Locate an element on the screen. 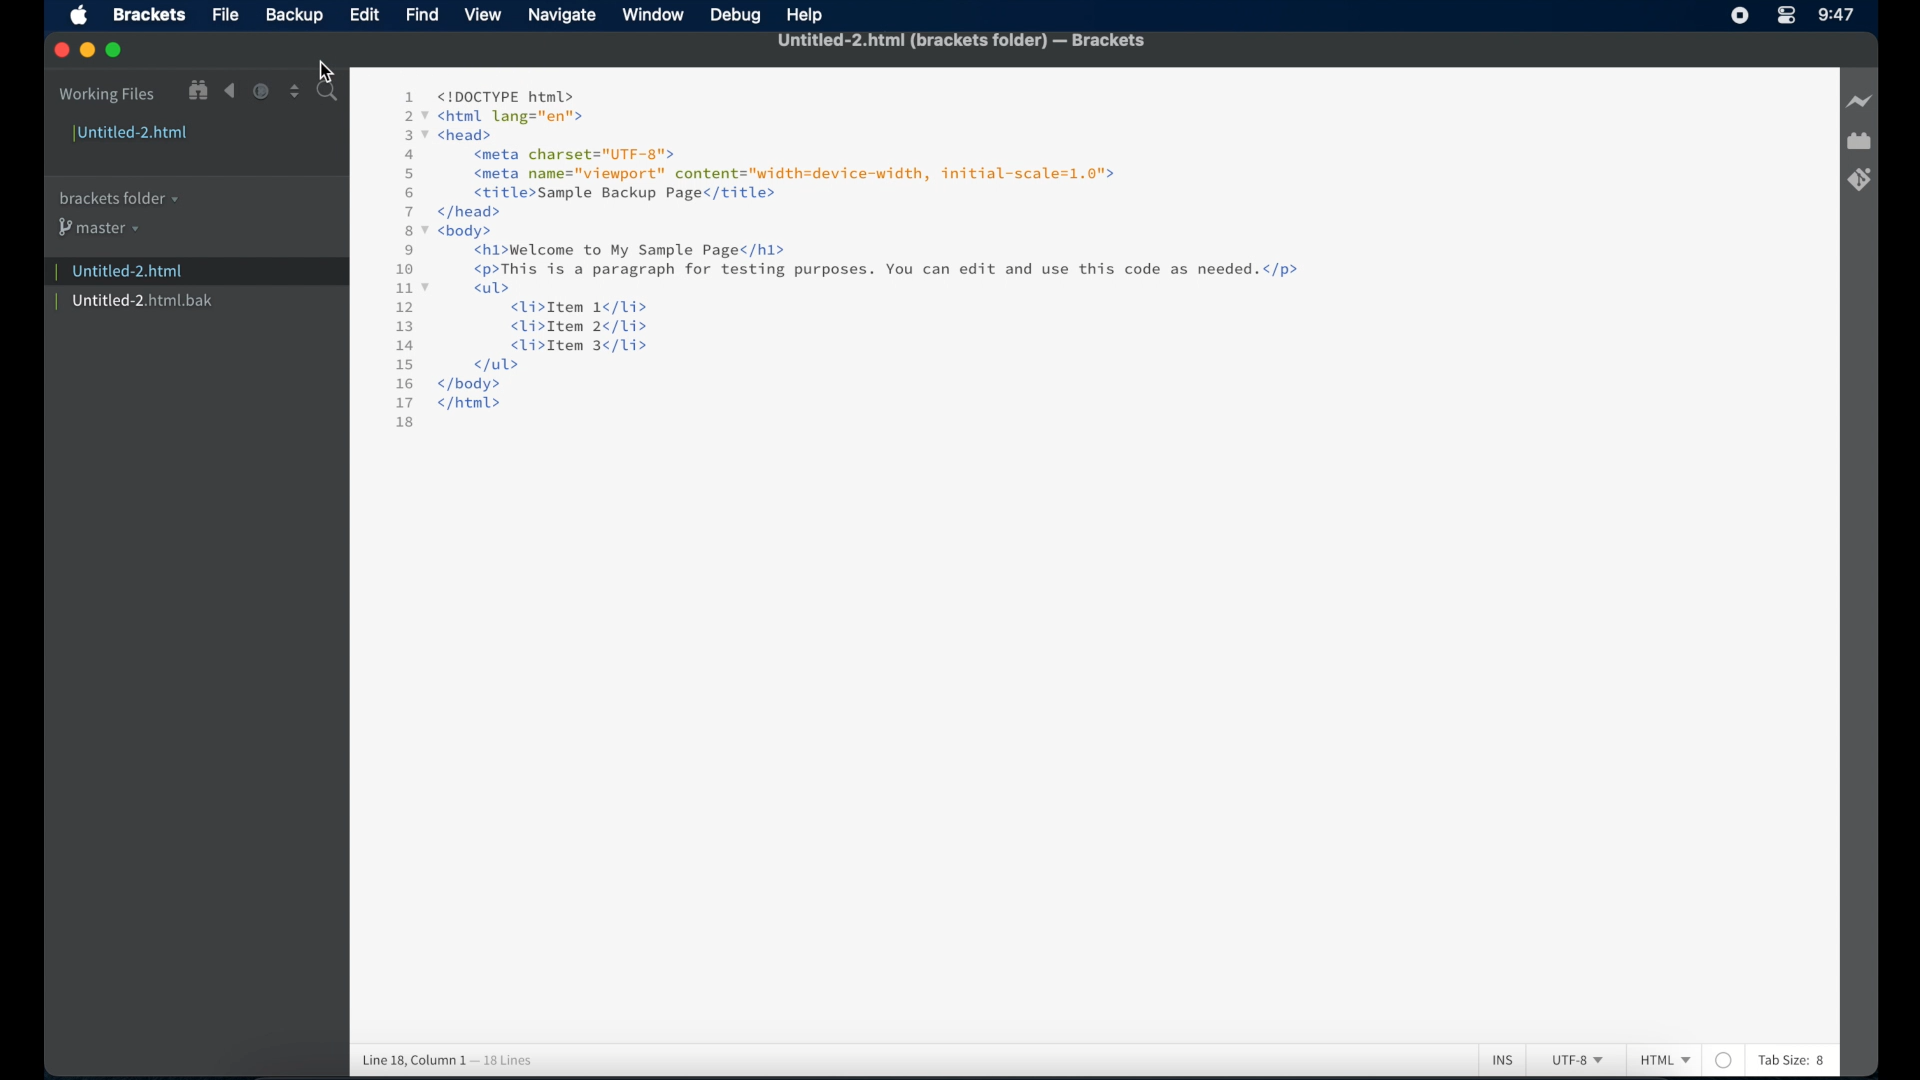  html is located at coordinates (1665, 1060).